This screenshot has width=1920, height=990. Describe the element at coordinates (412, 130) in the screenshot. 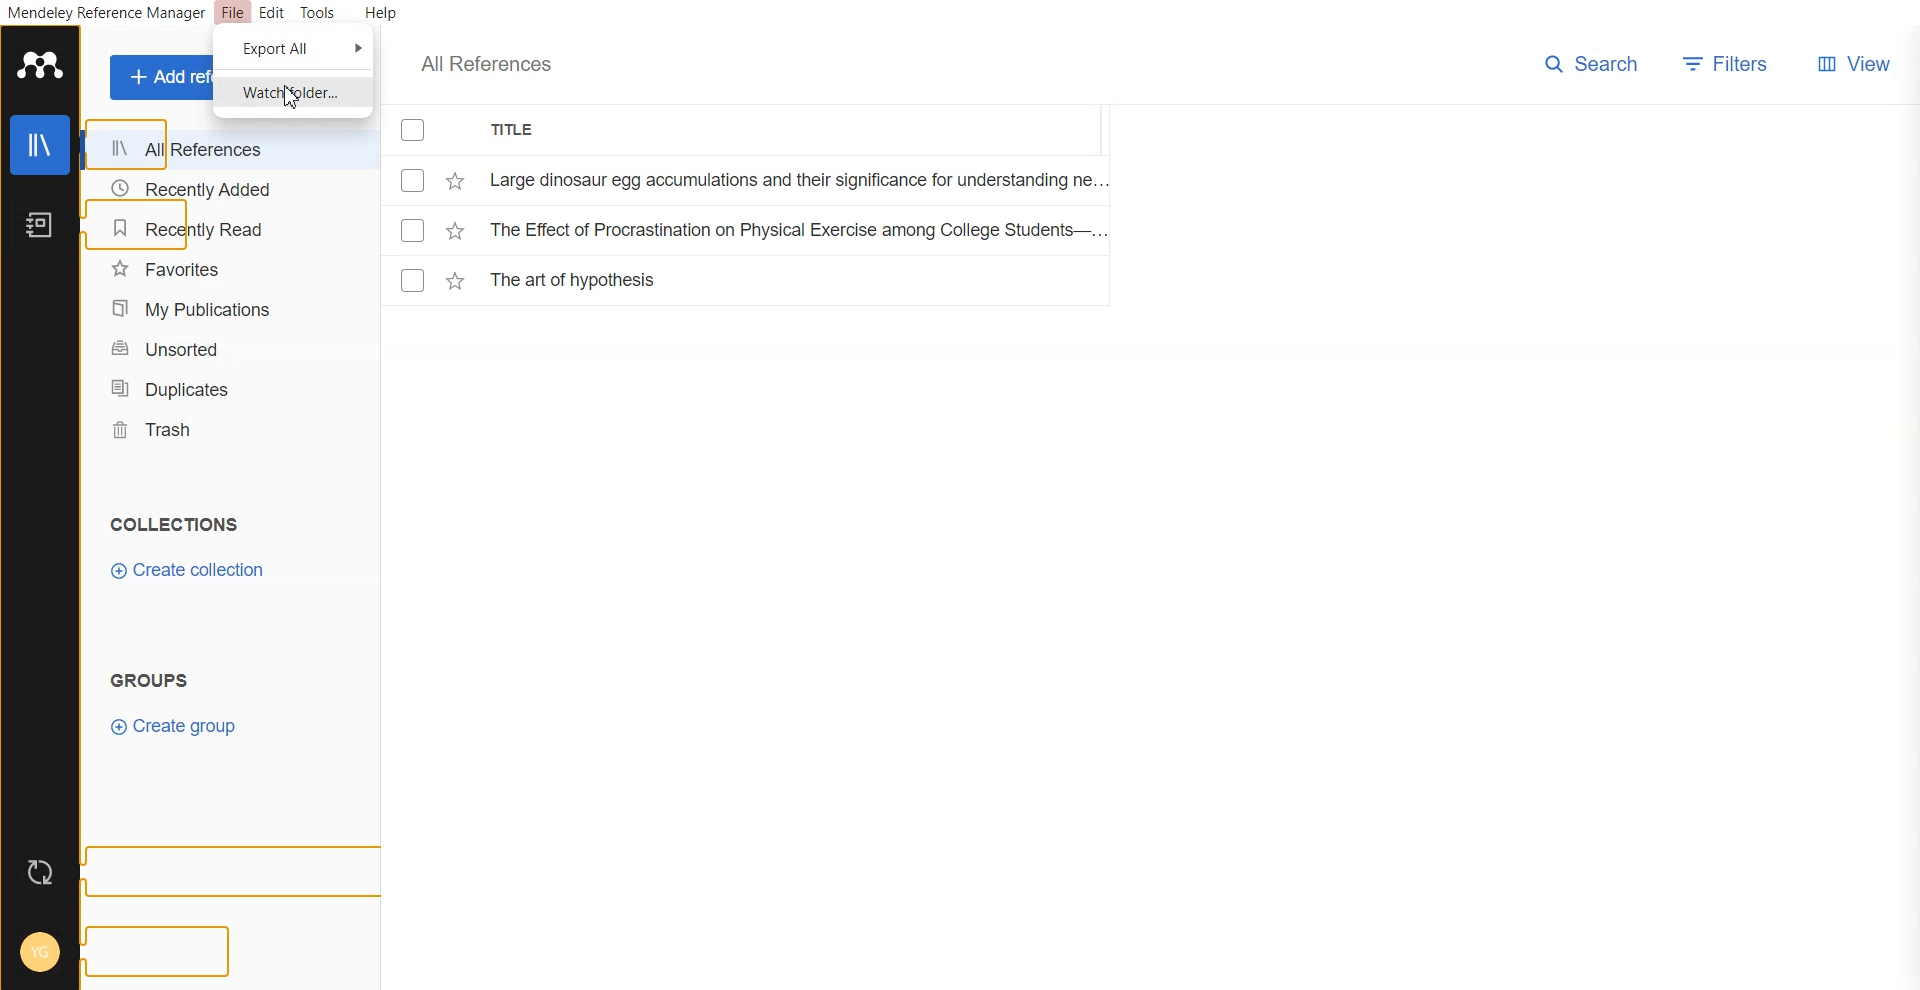

I see `Checkmarks` at that location.